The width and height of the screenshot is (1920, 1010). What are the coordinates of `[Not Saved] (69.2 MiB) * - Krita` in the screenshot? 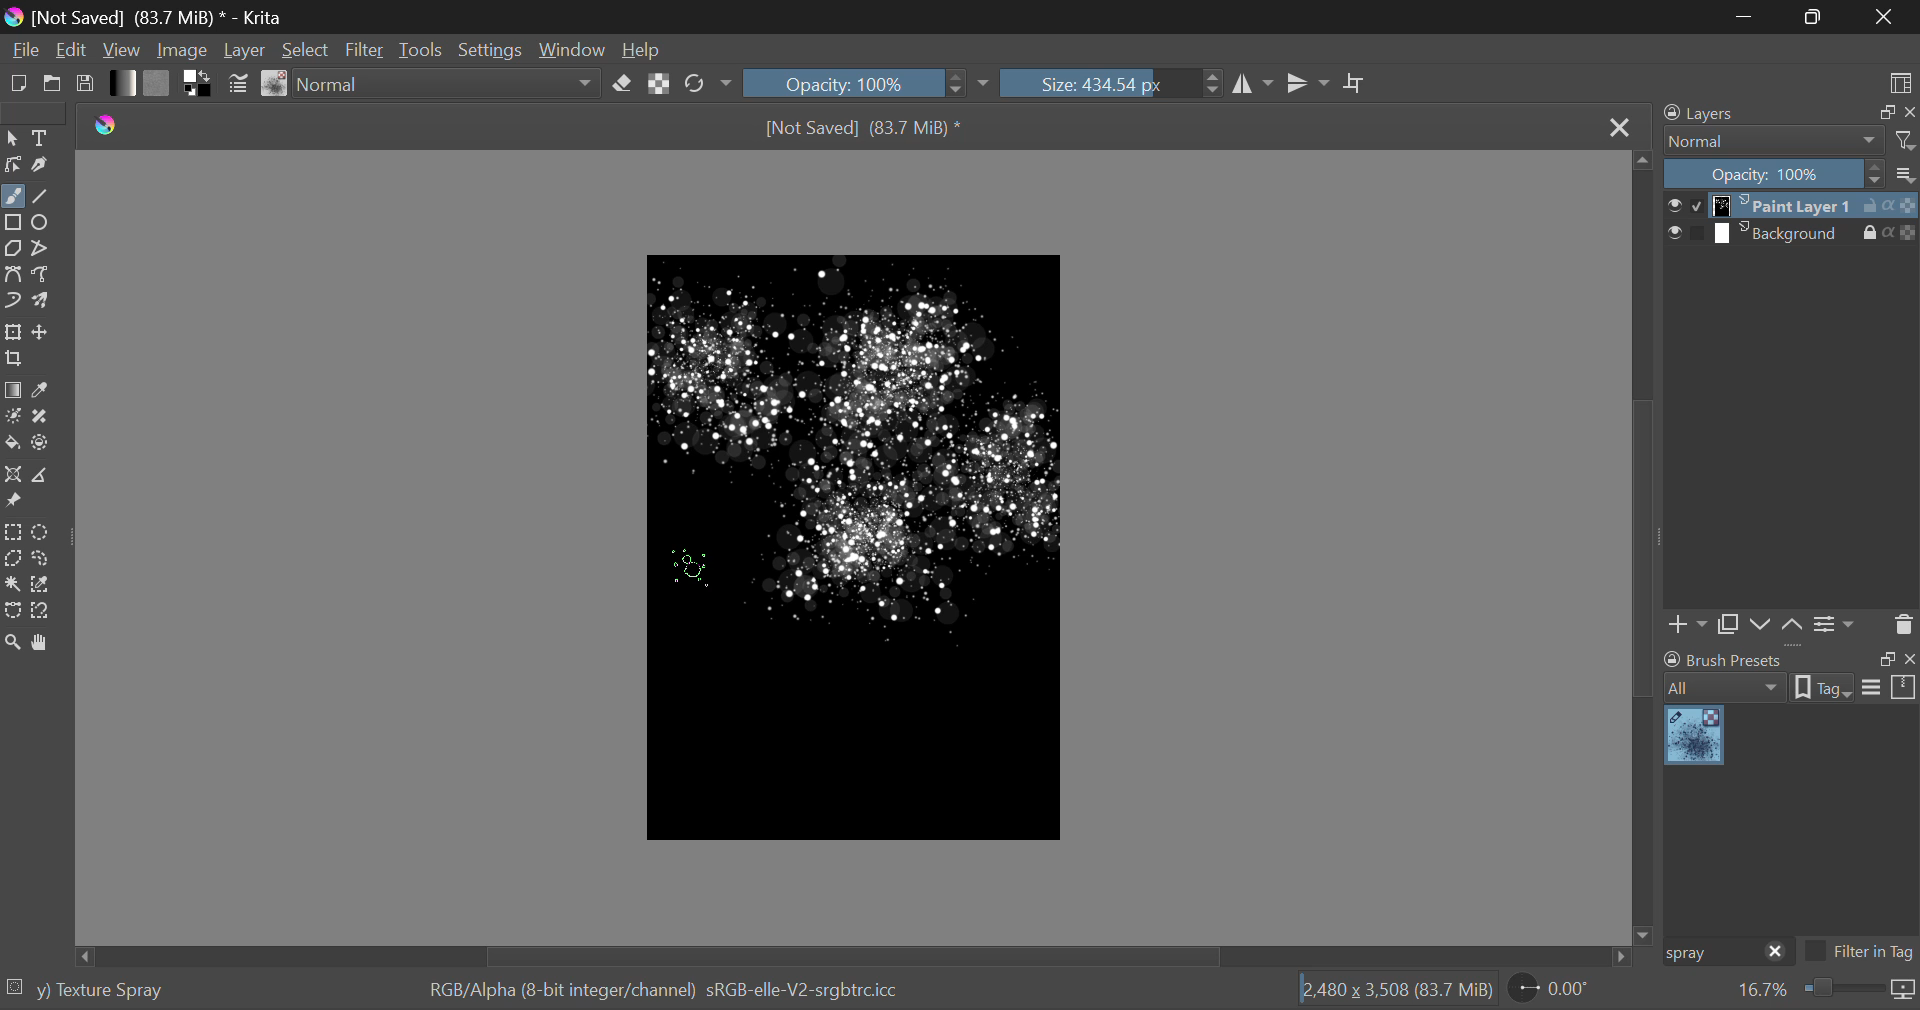 It's located at (164, 17).